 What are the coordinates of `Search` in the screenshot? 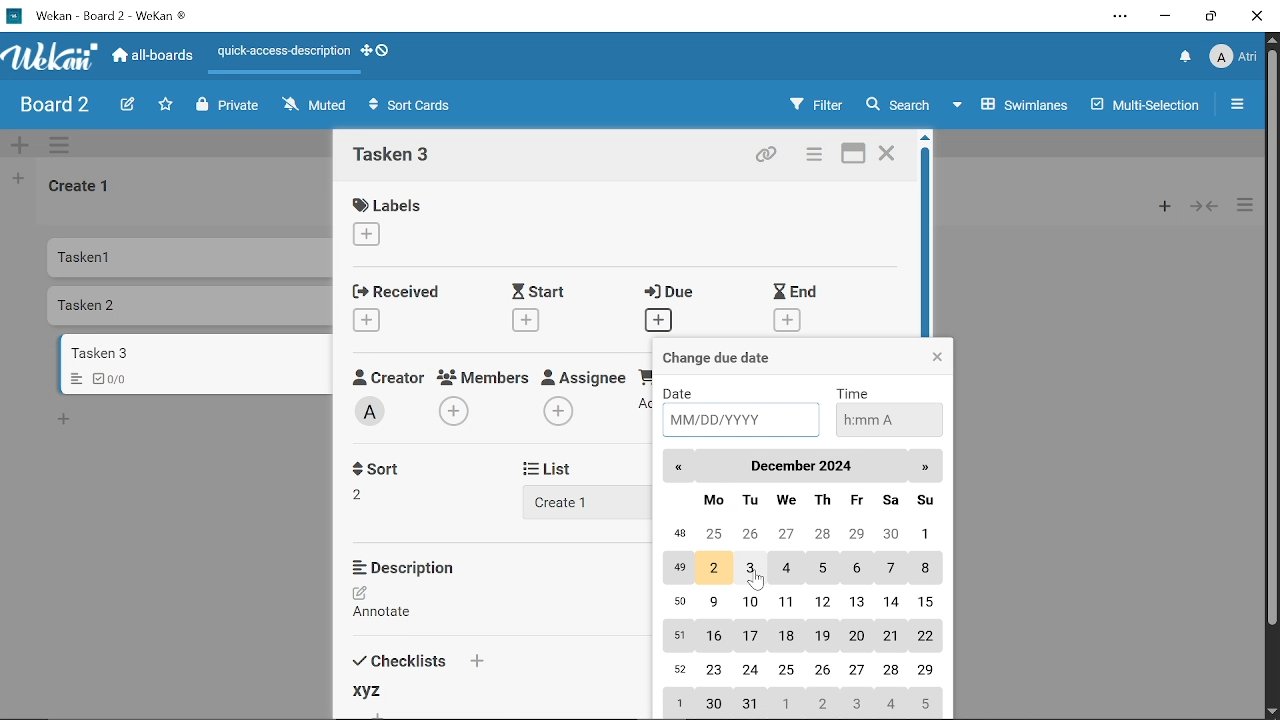 It's located at (904, 105).